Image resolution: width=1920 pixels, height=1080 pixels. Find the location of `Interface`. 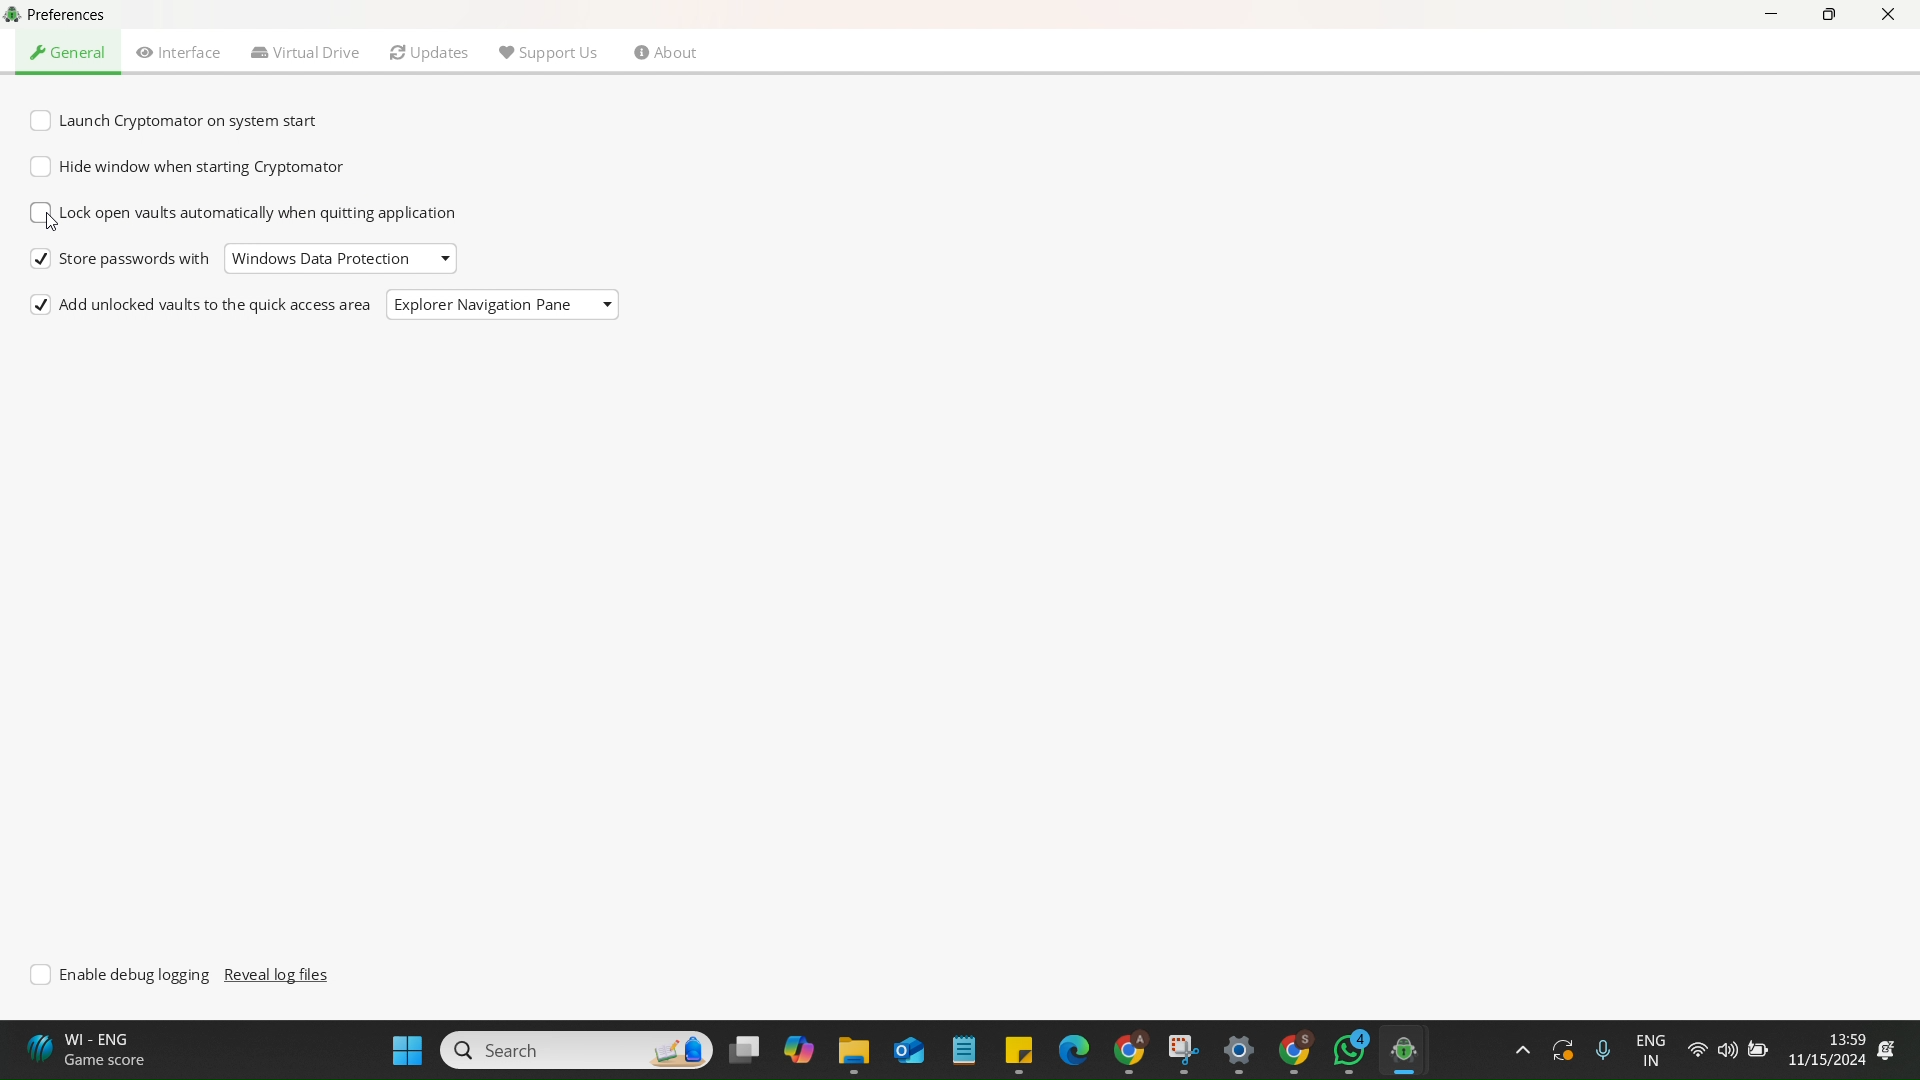

Interface is located at coordinates (179, 52).